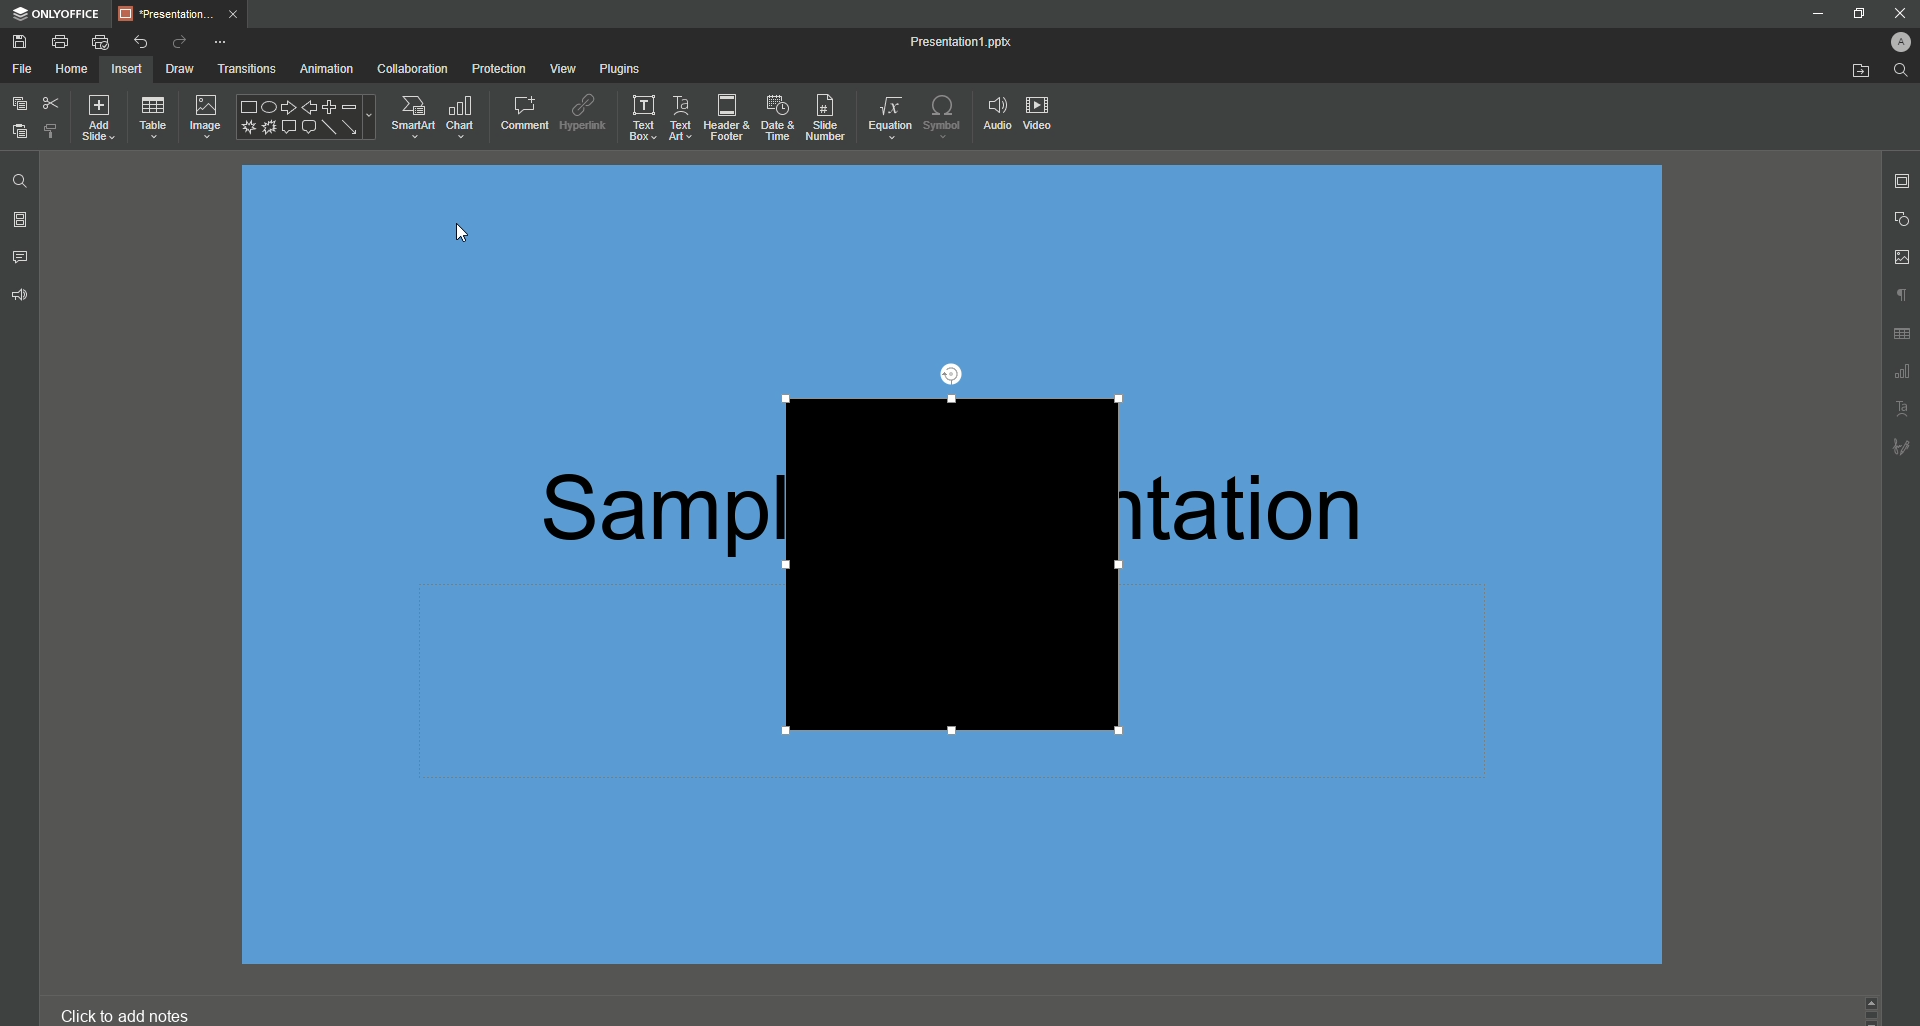 The height and width of the screenshot is (1026, 1920). What do you see at coordinates (1897, 181) in the screenshot?
I see `Slide Settings` at bounding box center [1897, 181].